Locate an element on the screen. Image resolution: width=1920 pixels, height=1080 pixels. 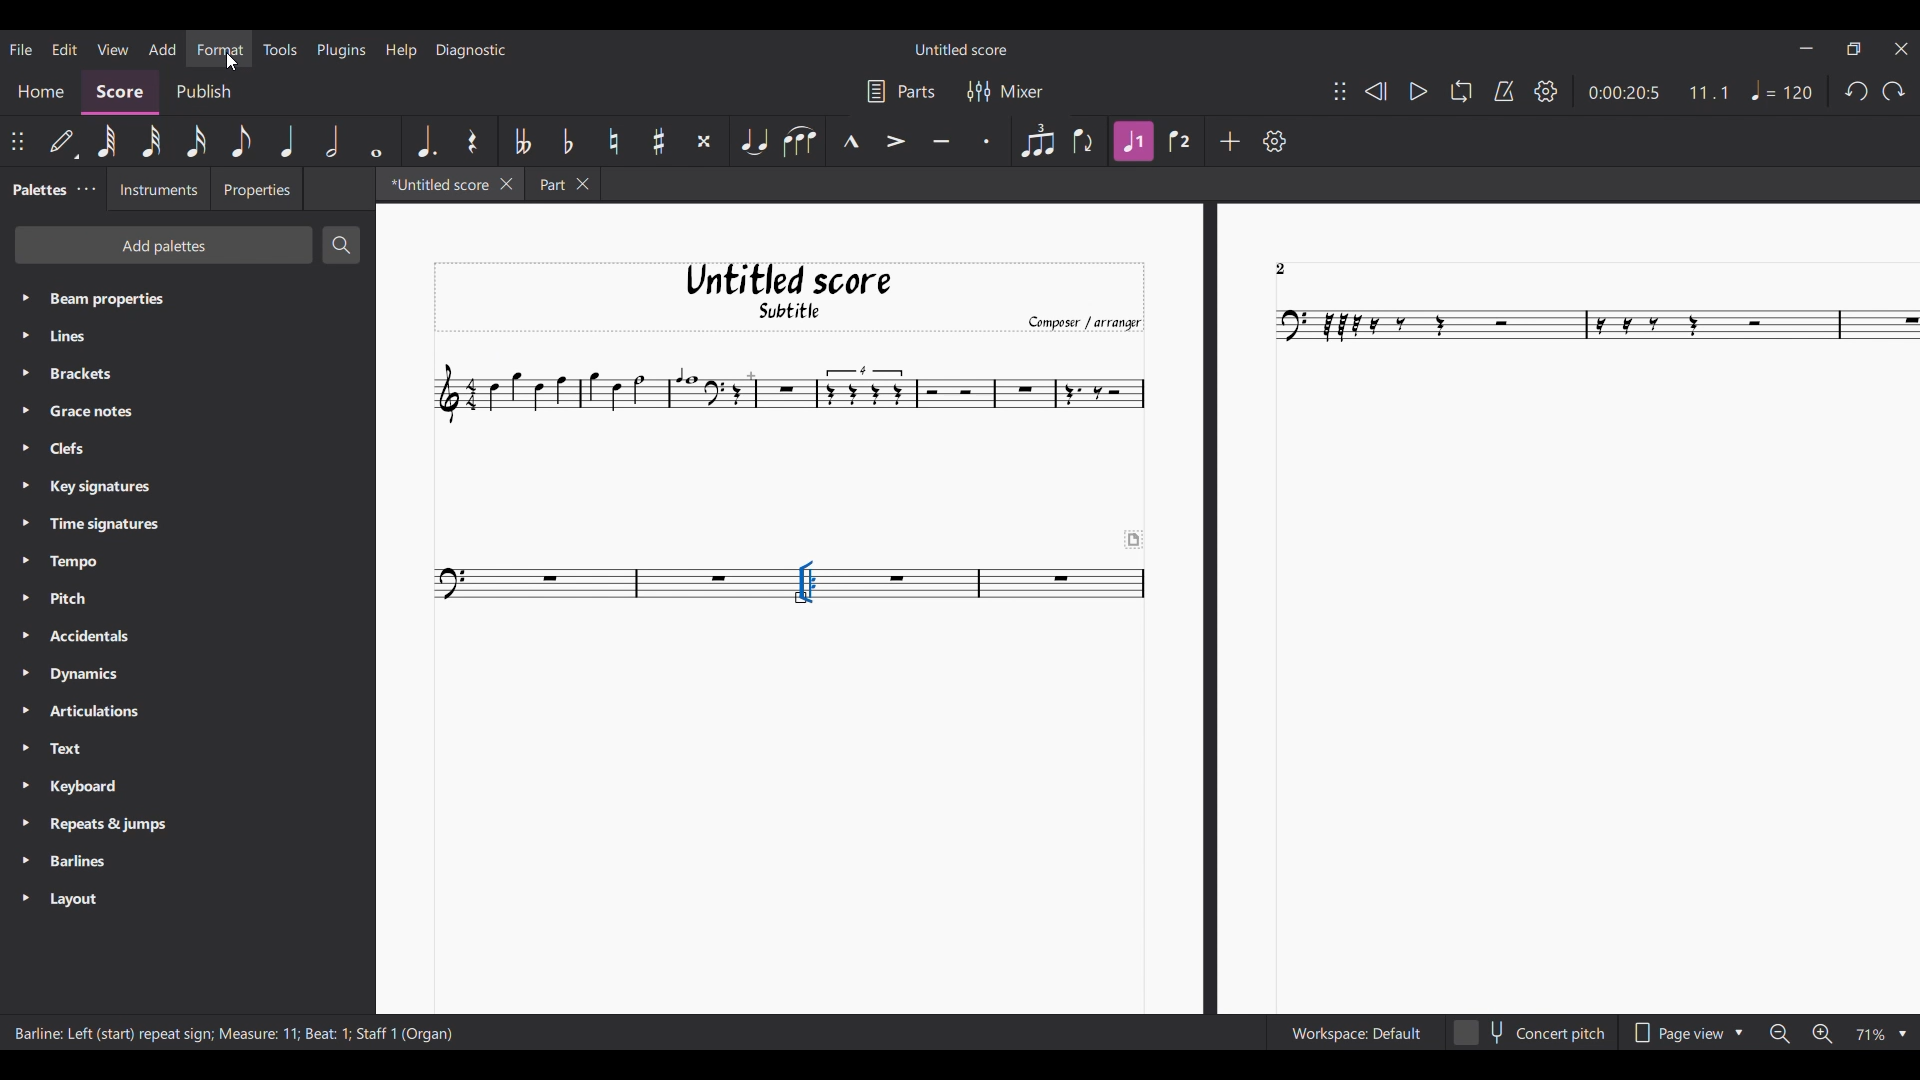
Toggle sharp is located at coordinates (658, 141).